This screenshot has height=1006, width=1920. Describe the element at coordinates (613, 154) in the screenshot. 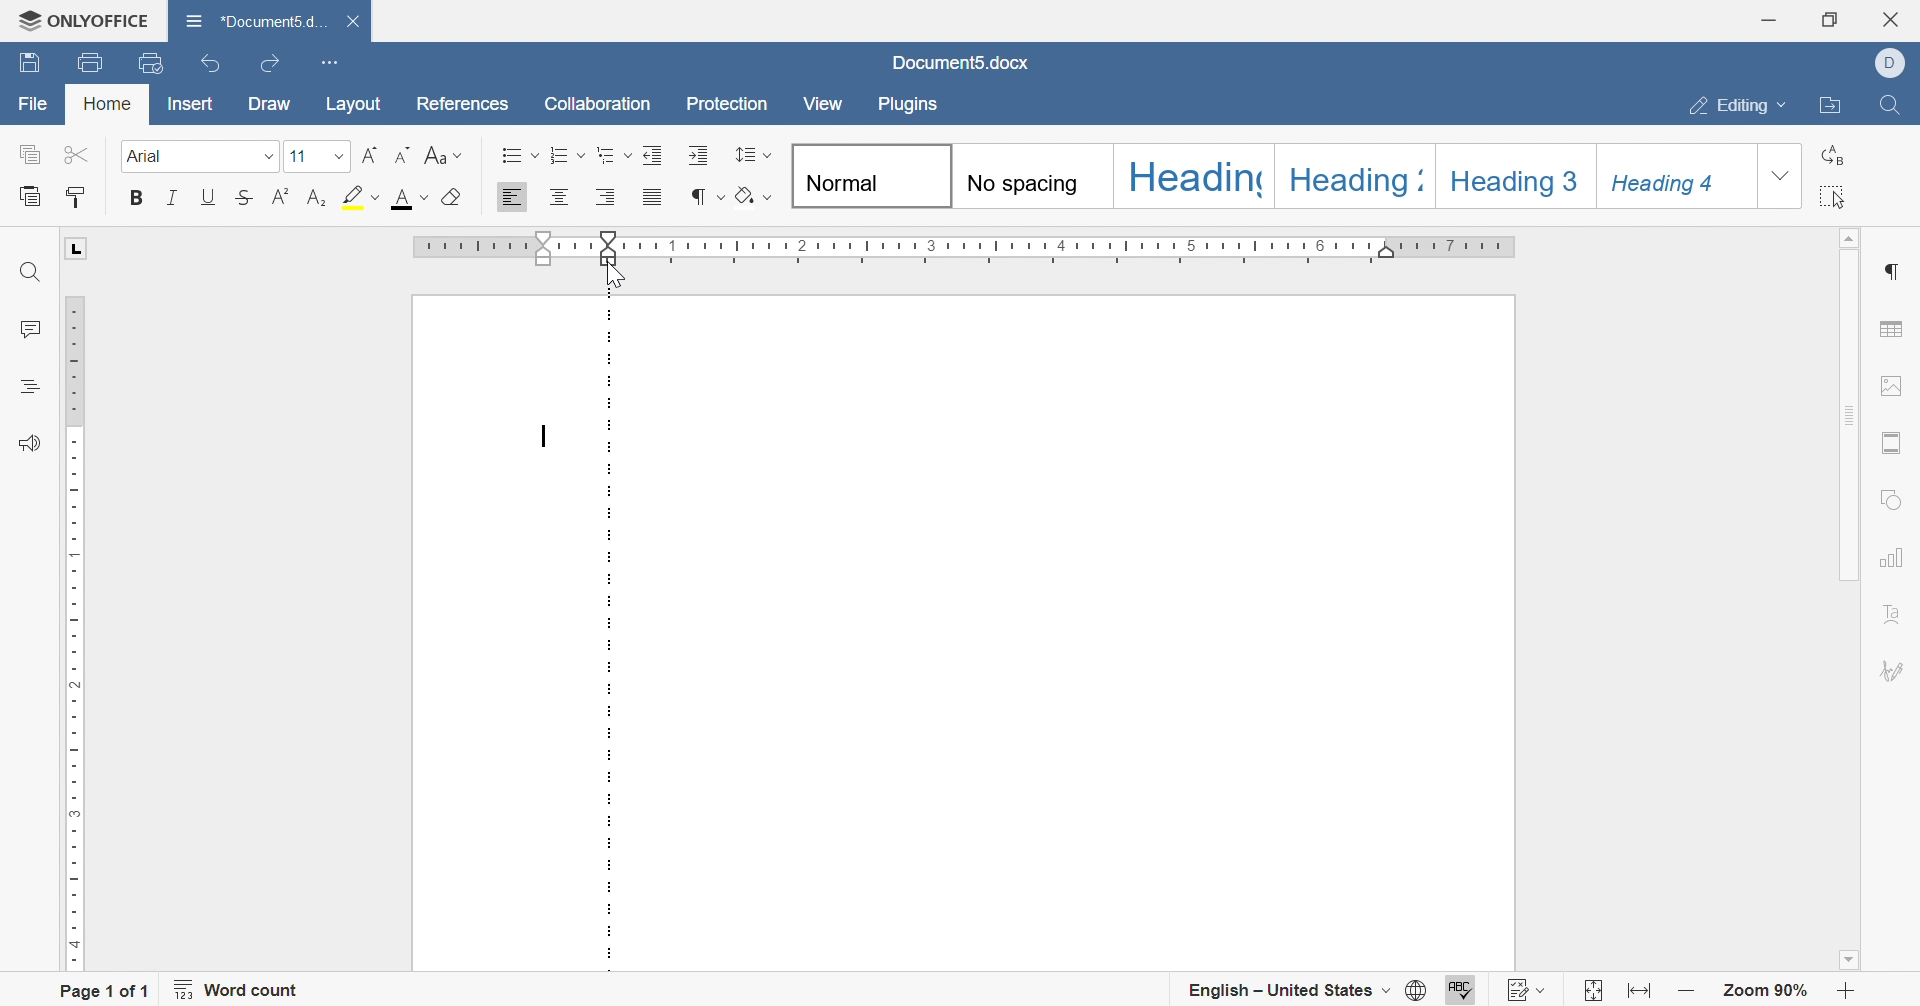

I see `multilevel list` at that location.